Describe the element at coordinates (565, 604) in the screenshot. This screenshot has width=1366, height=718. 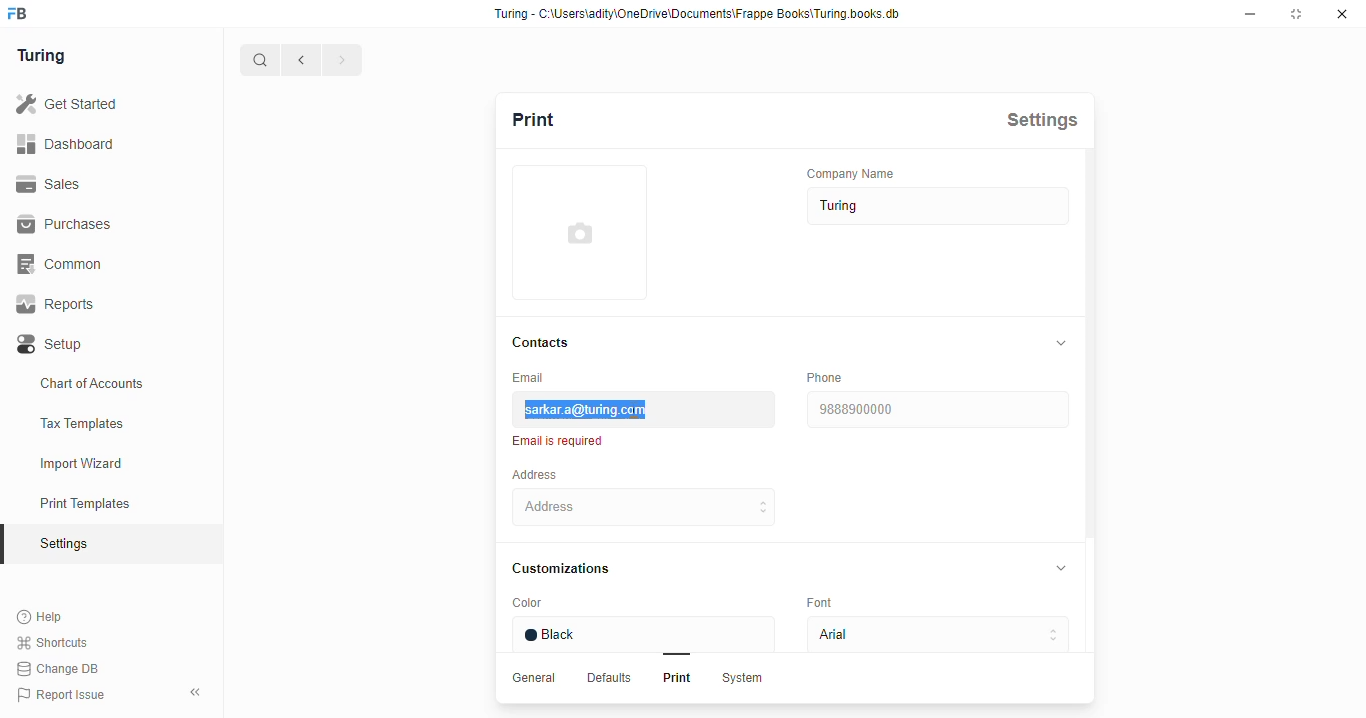
I see `Color` at that location.